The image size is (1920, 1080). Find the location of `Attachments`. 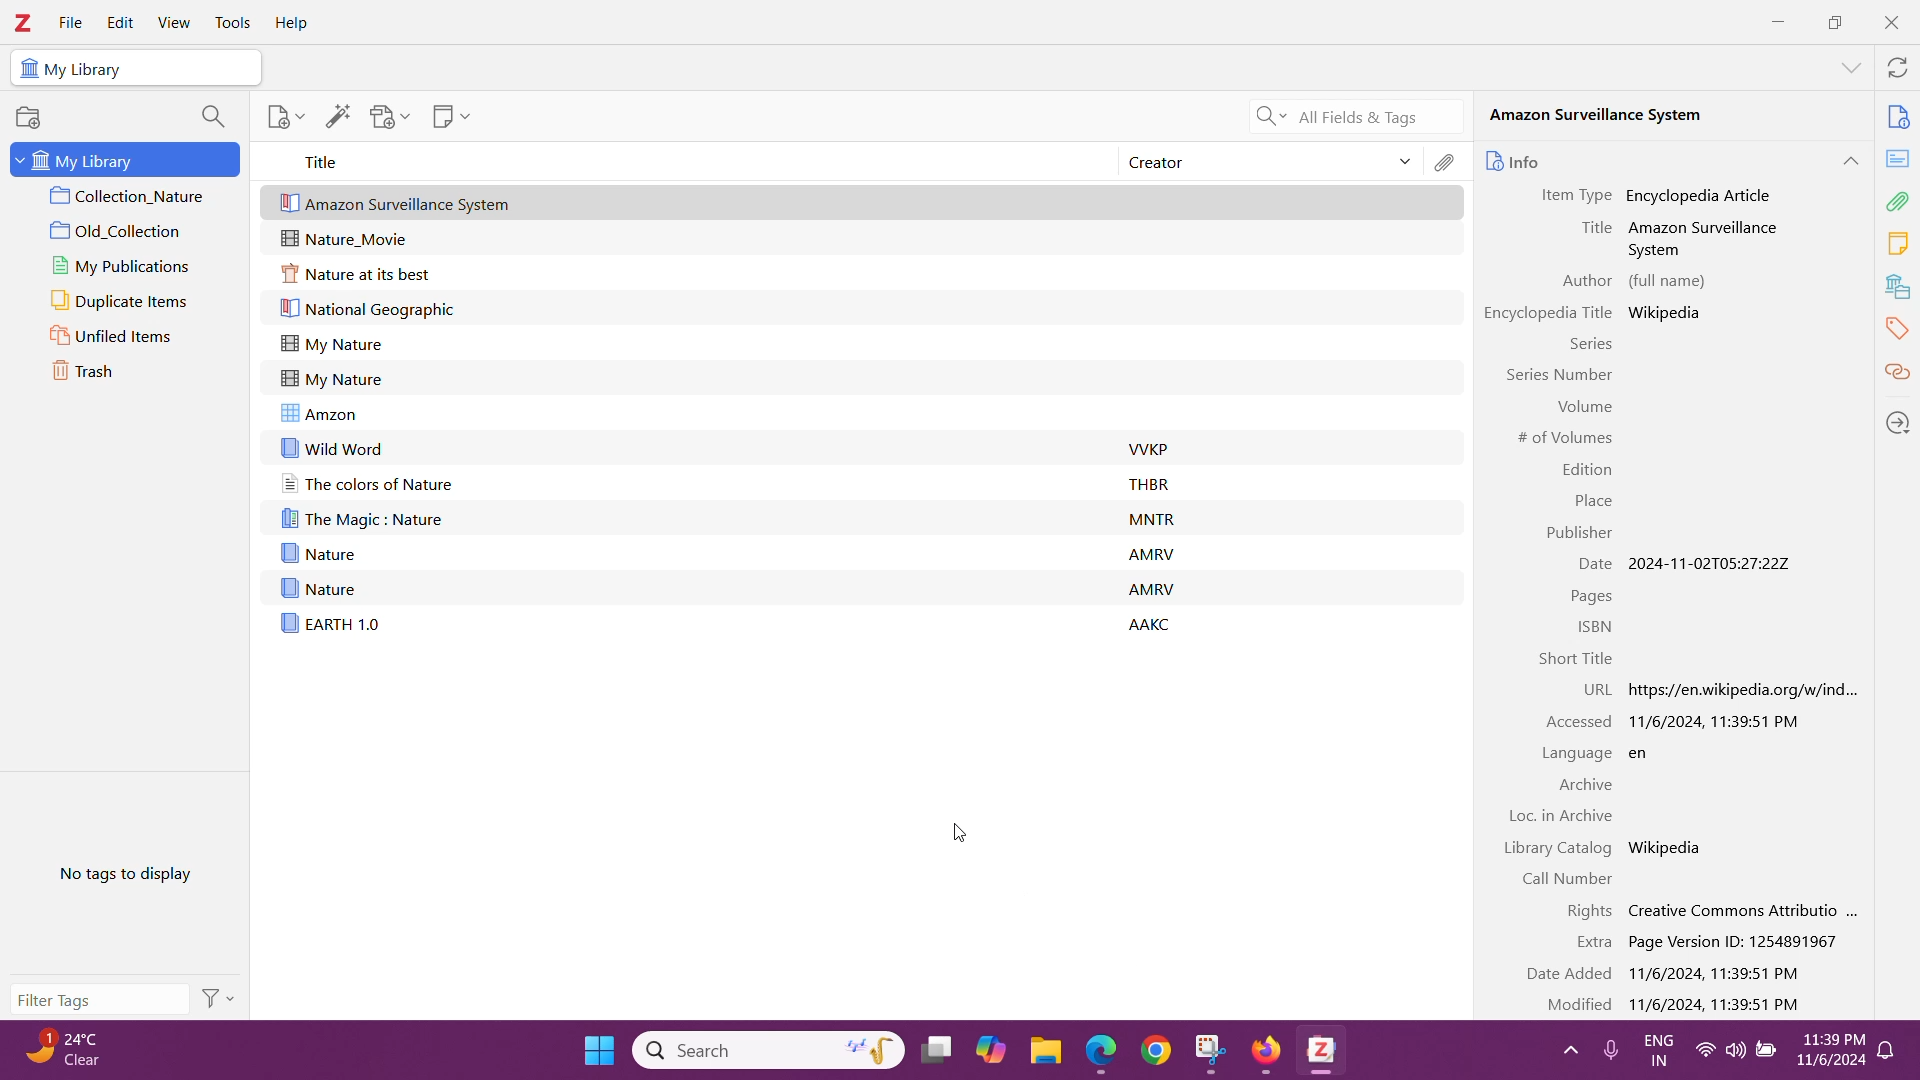

Attachments is located at coordinates (1447, 166).